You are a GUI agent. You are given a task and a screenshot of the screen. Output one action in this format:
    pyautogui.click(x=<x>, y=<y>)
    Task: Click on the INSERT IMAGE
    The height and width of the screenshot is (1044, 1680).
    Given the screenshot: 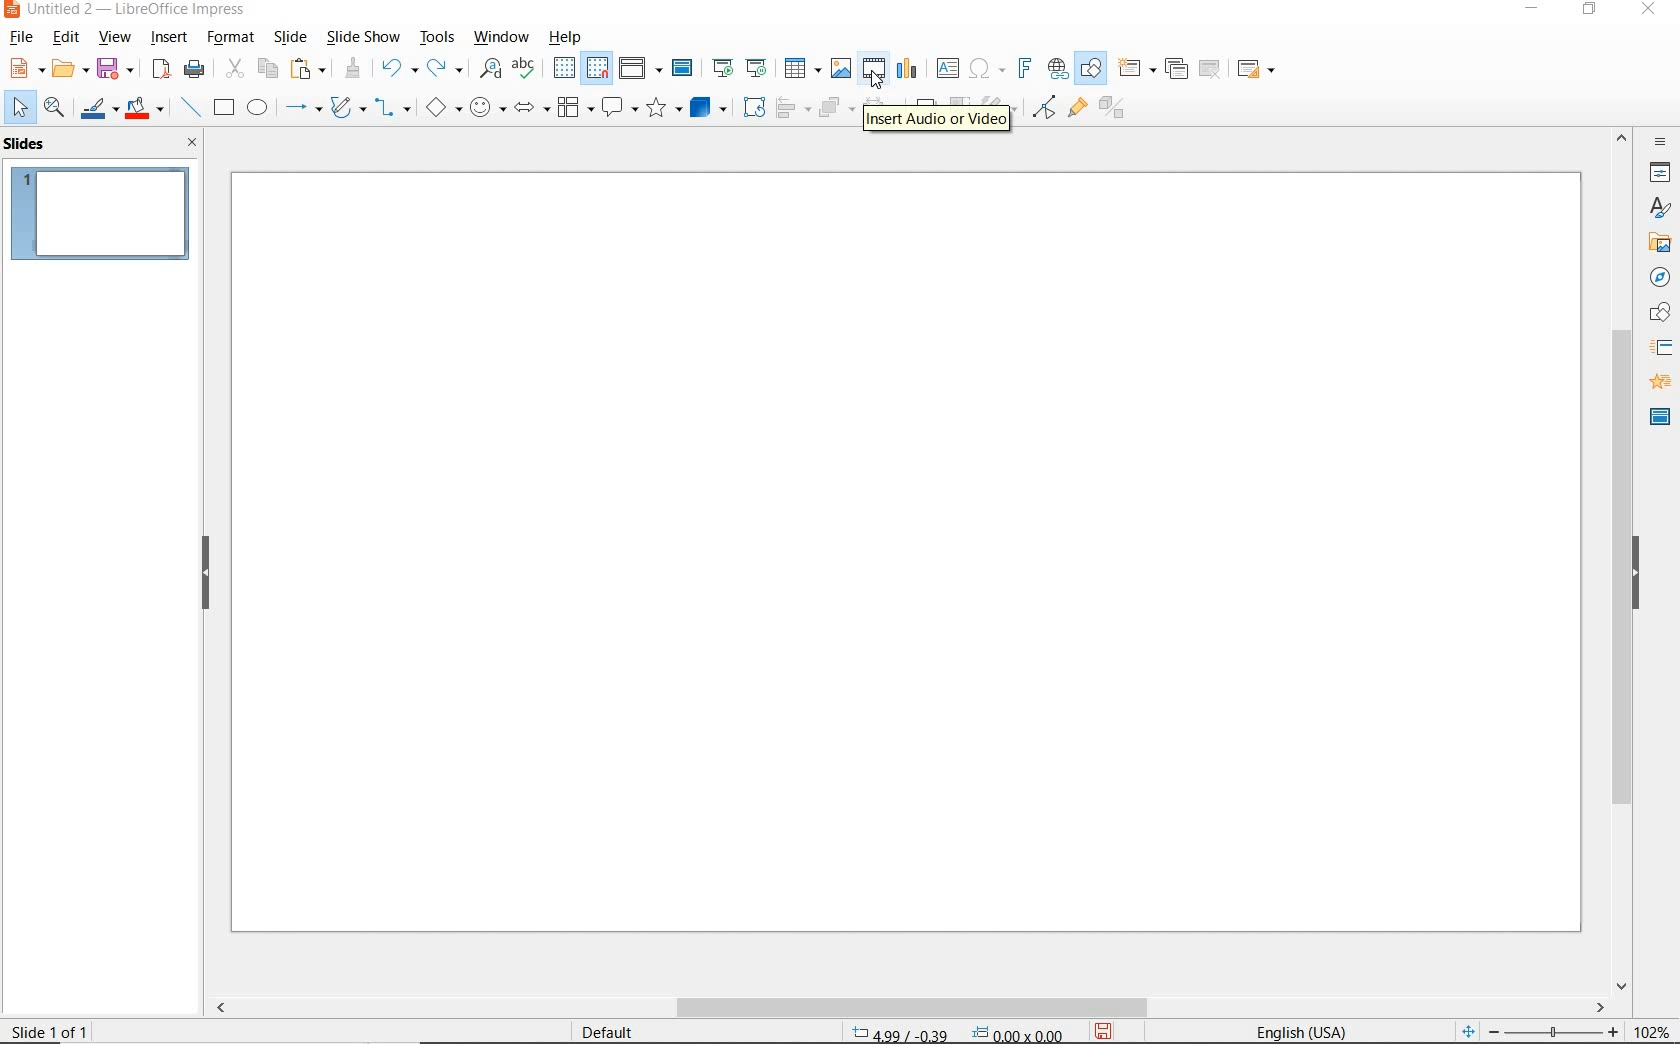 What is the action you would take?
    pyautogui.click(x=842, y=68)
    